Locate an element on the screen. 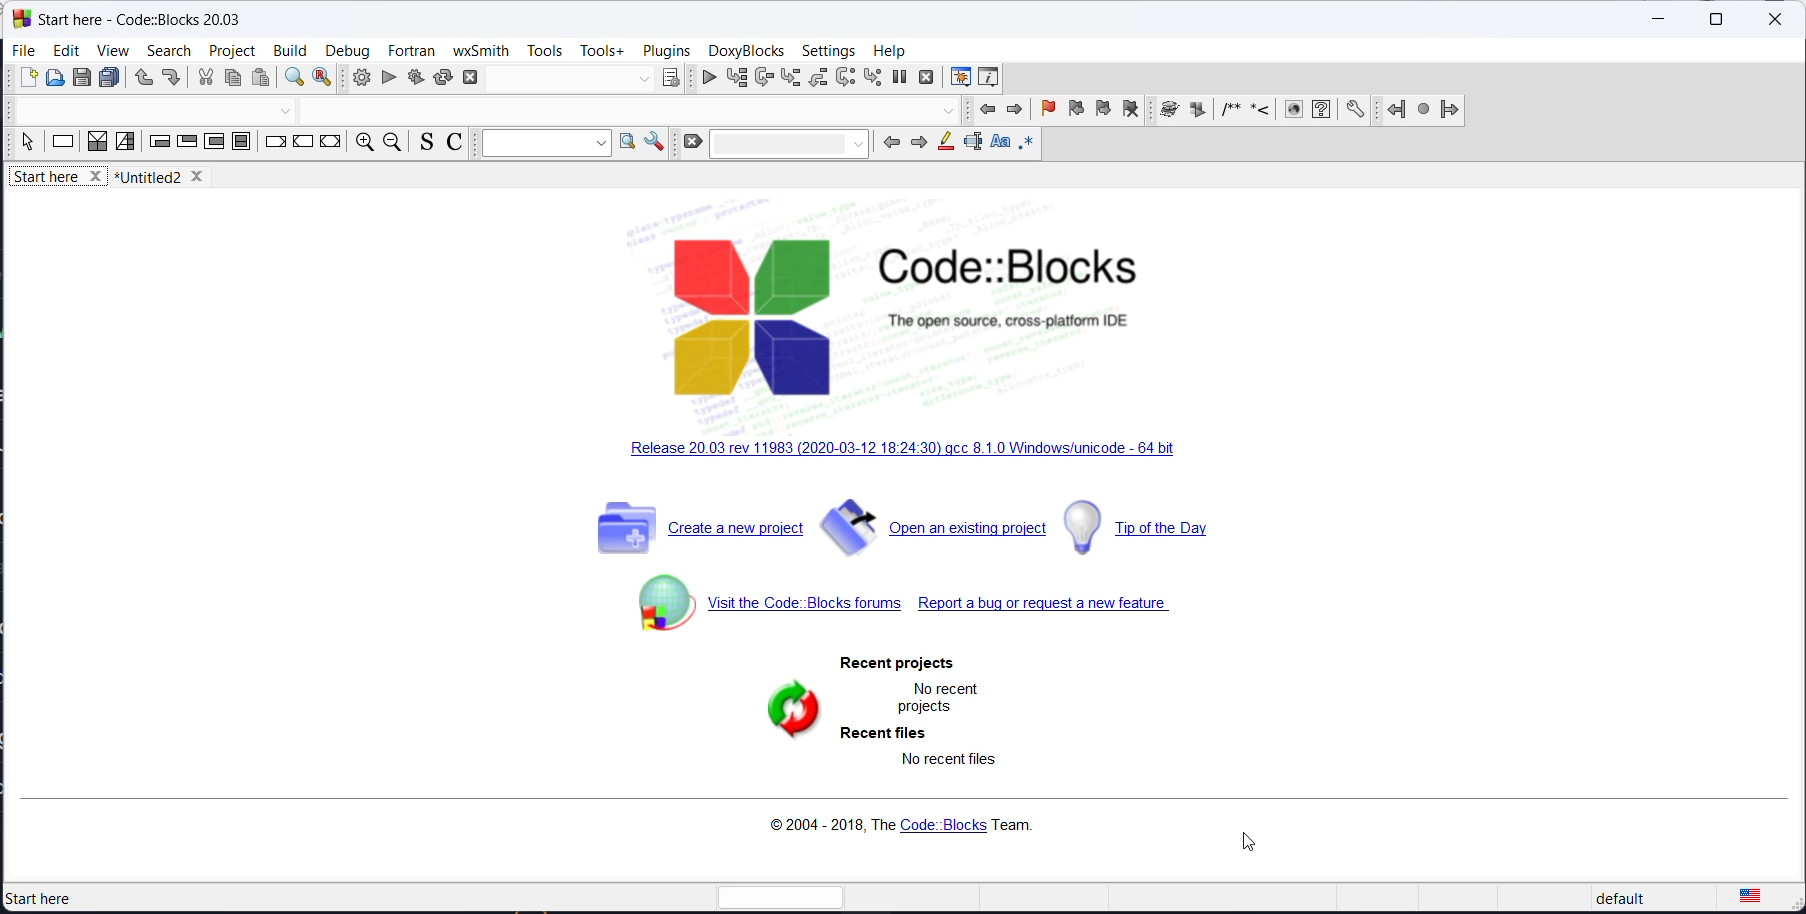  forum is located at coordinates (759, 612).